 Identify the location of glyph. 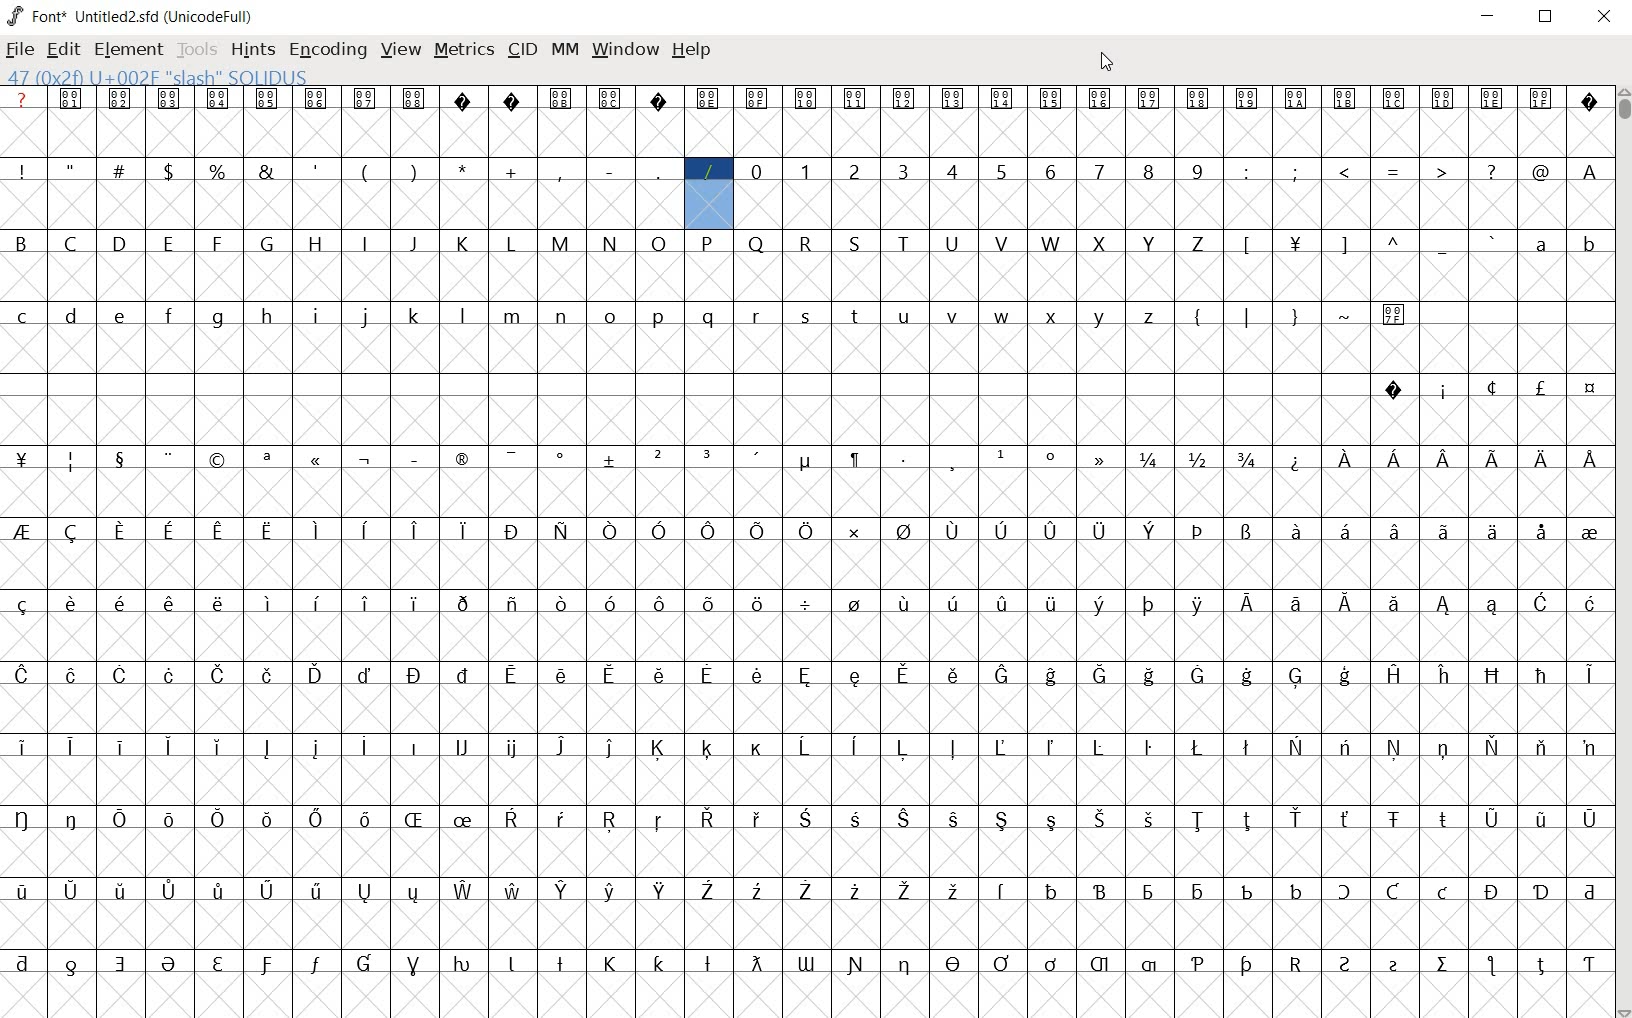
(856, 965).